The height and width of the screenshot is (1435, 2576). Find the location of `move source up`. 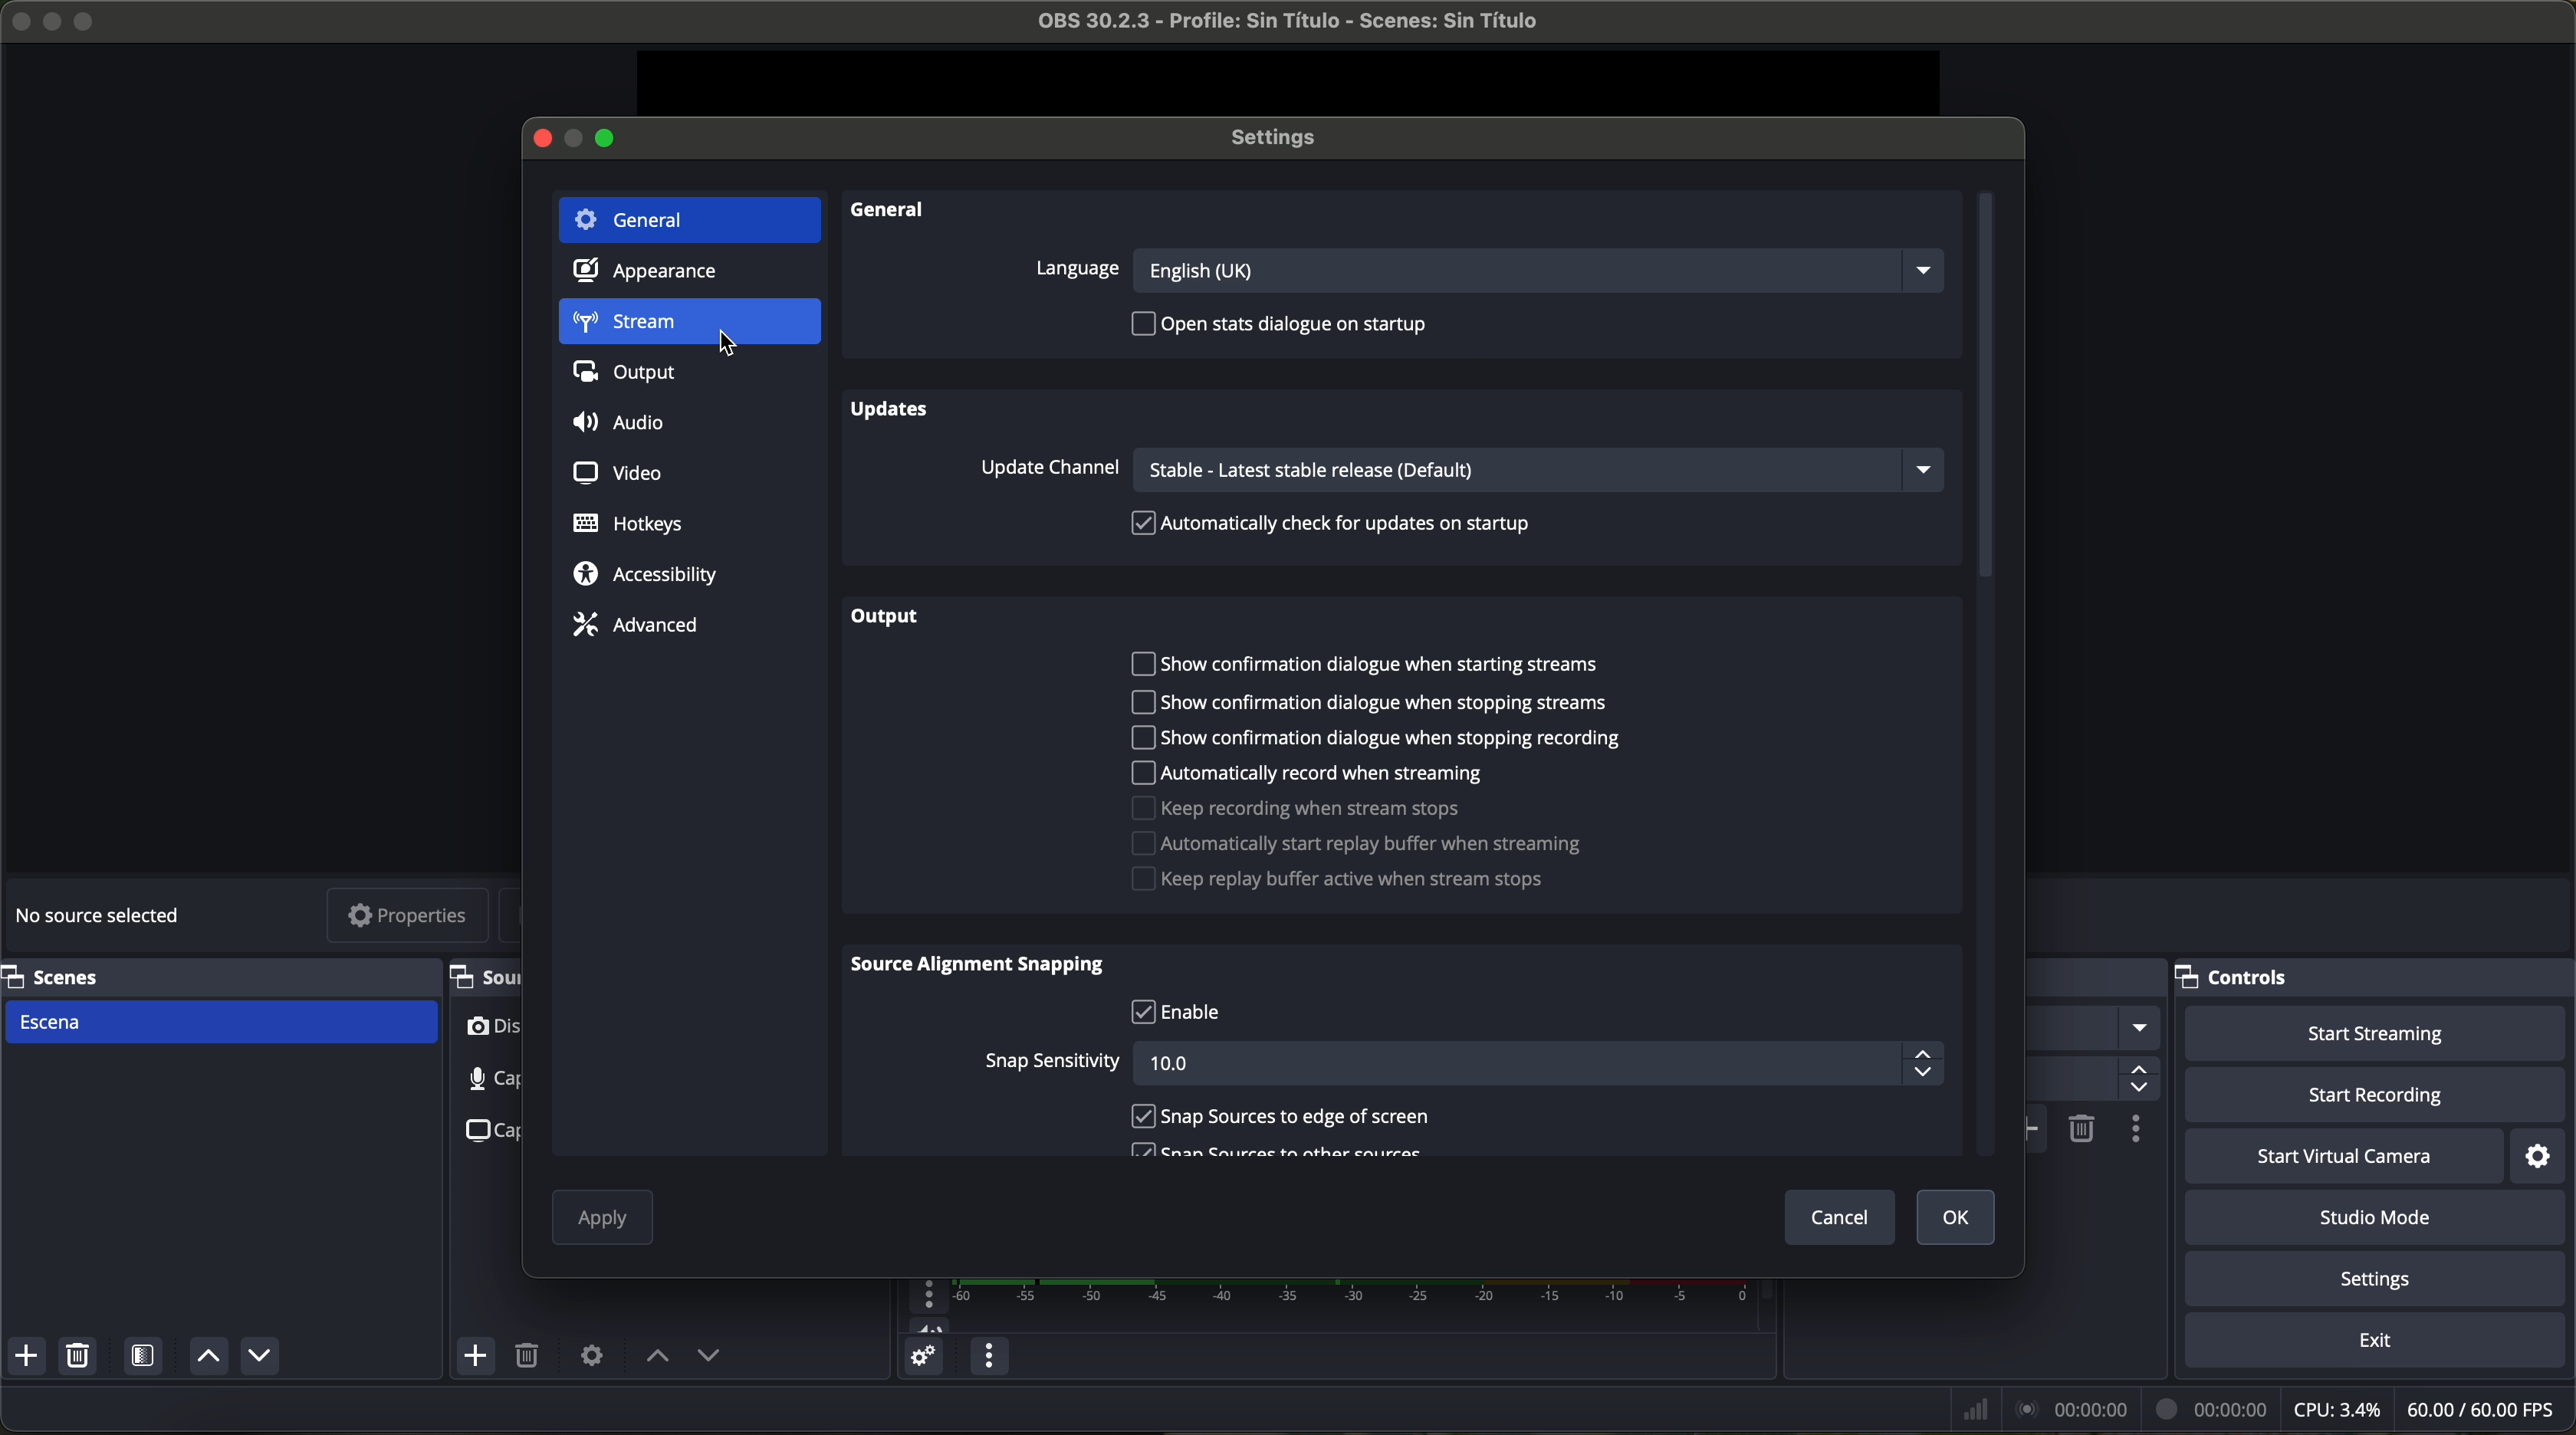

move source up is located at coordinates (205, 1358).